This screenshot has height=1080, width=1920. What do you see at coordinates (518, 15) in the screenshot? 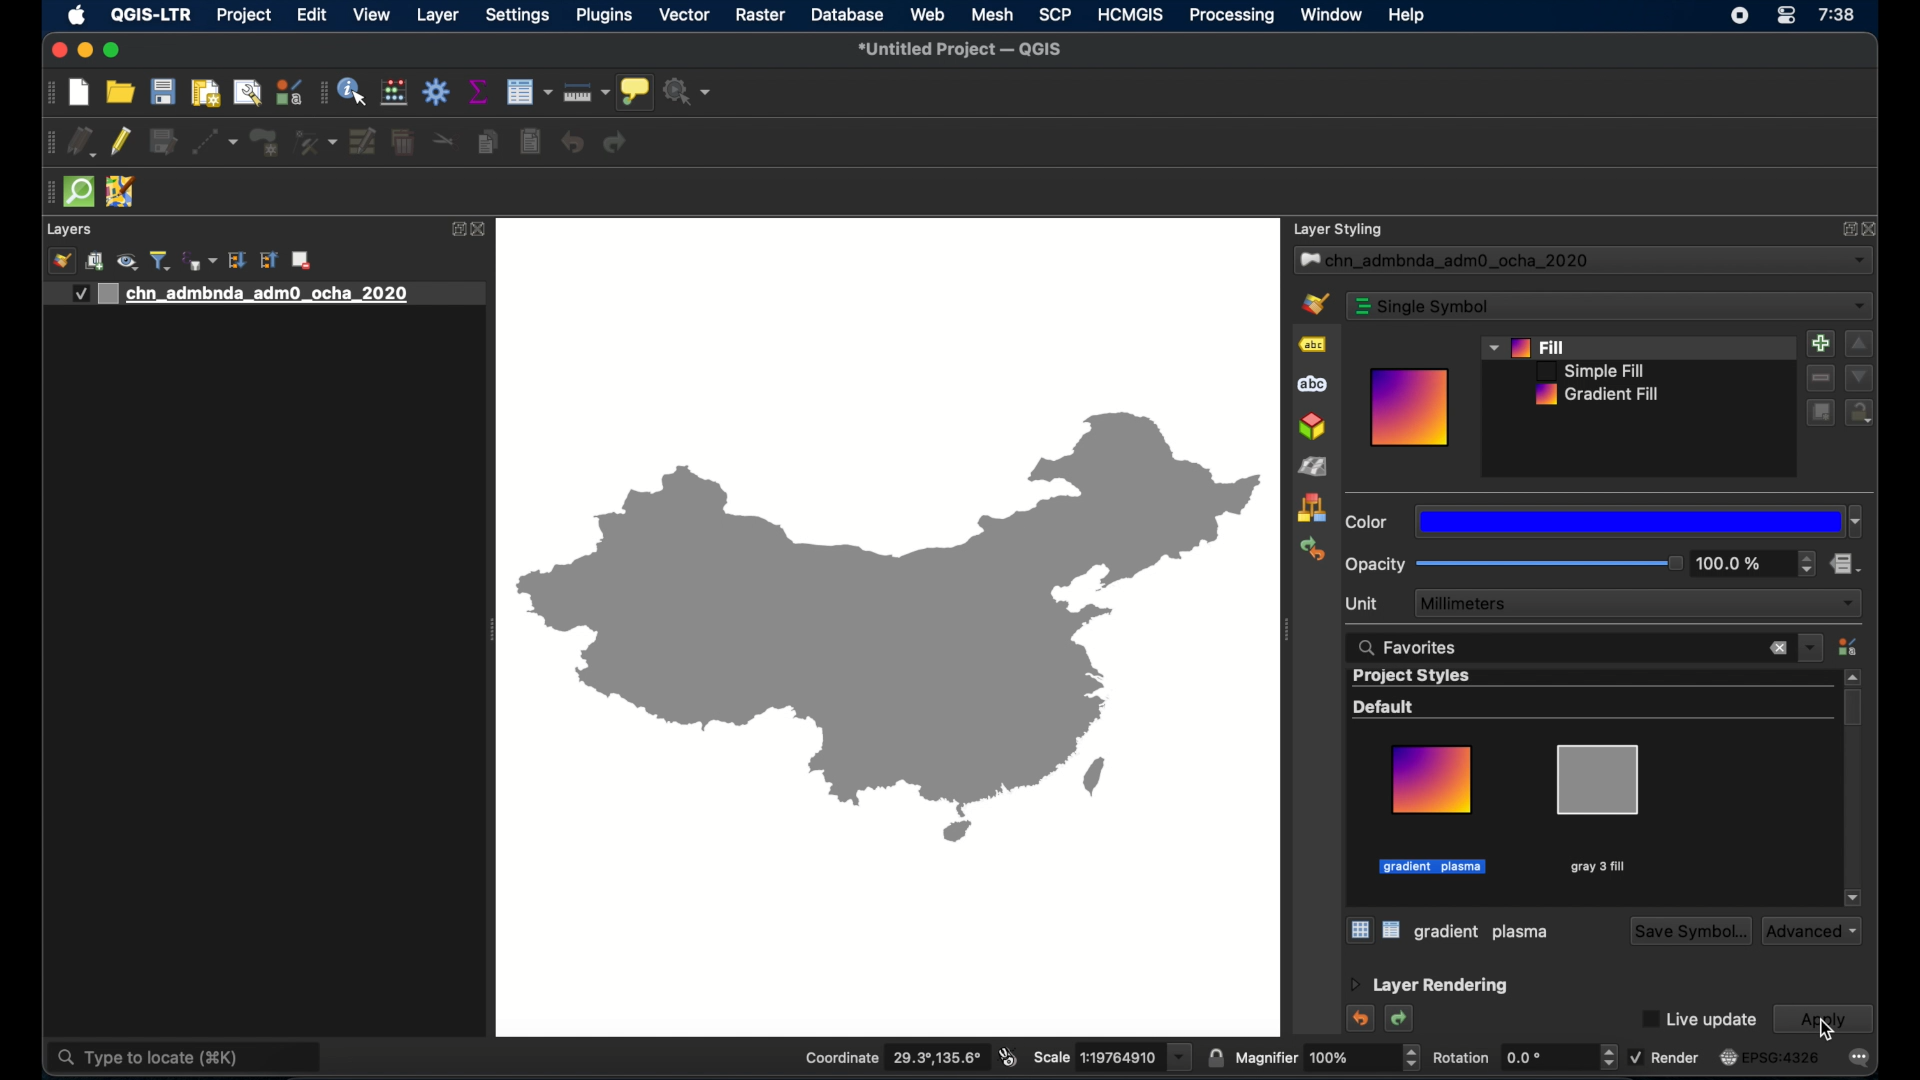
I see `settings` at bounding box center [518, 15].